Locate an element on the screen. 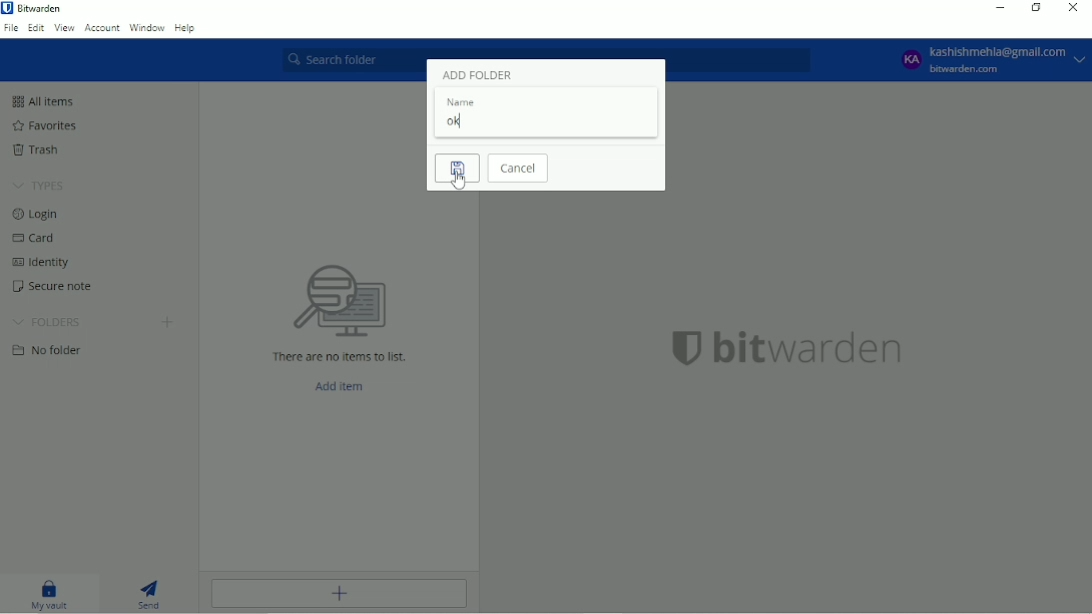  searching for folder logo is located at coordinates (339, 298).